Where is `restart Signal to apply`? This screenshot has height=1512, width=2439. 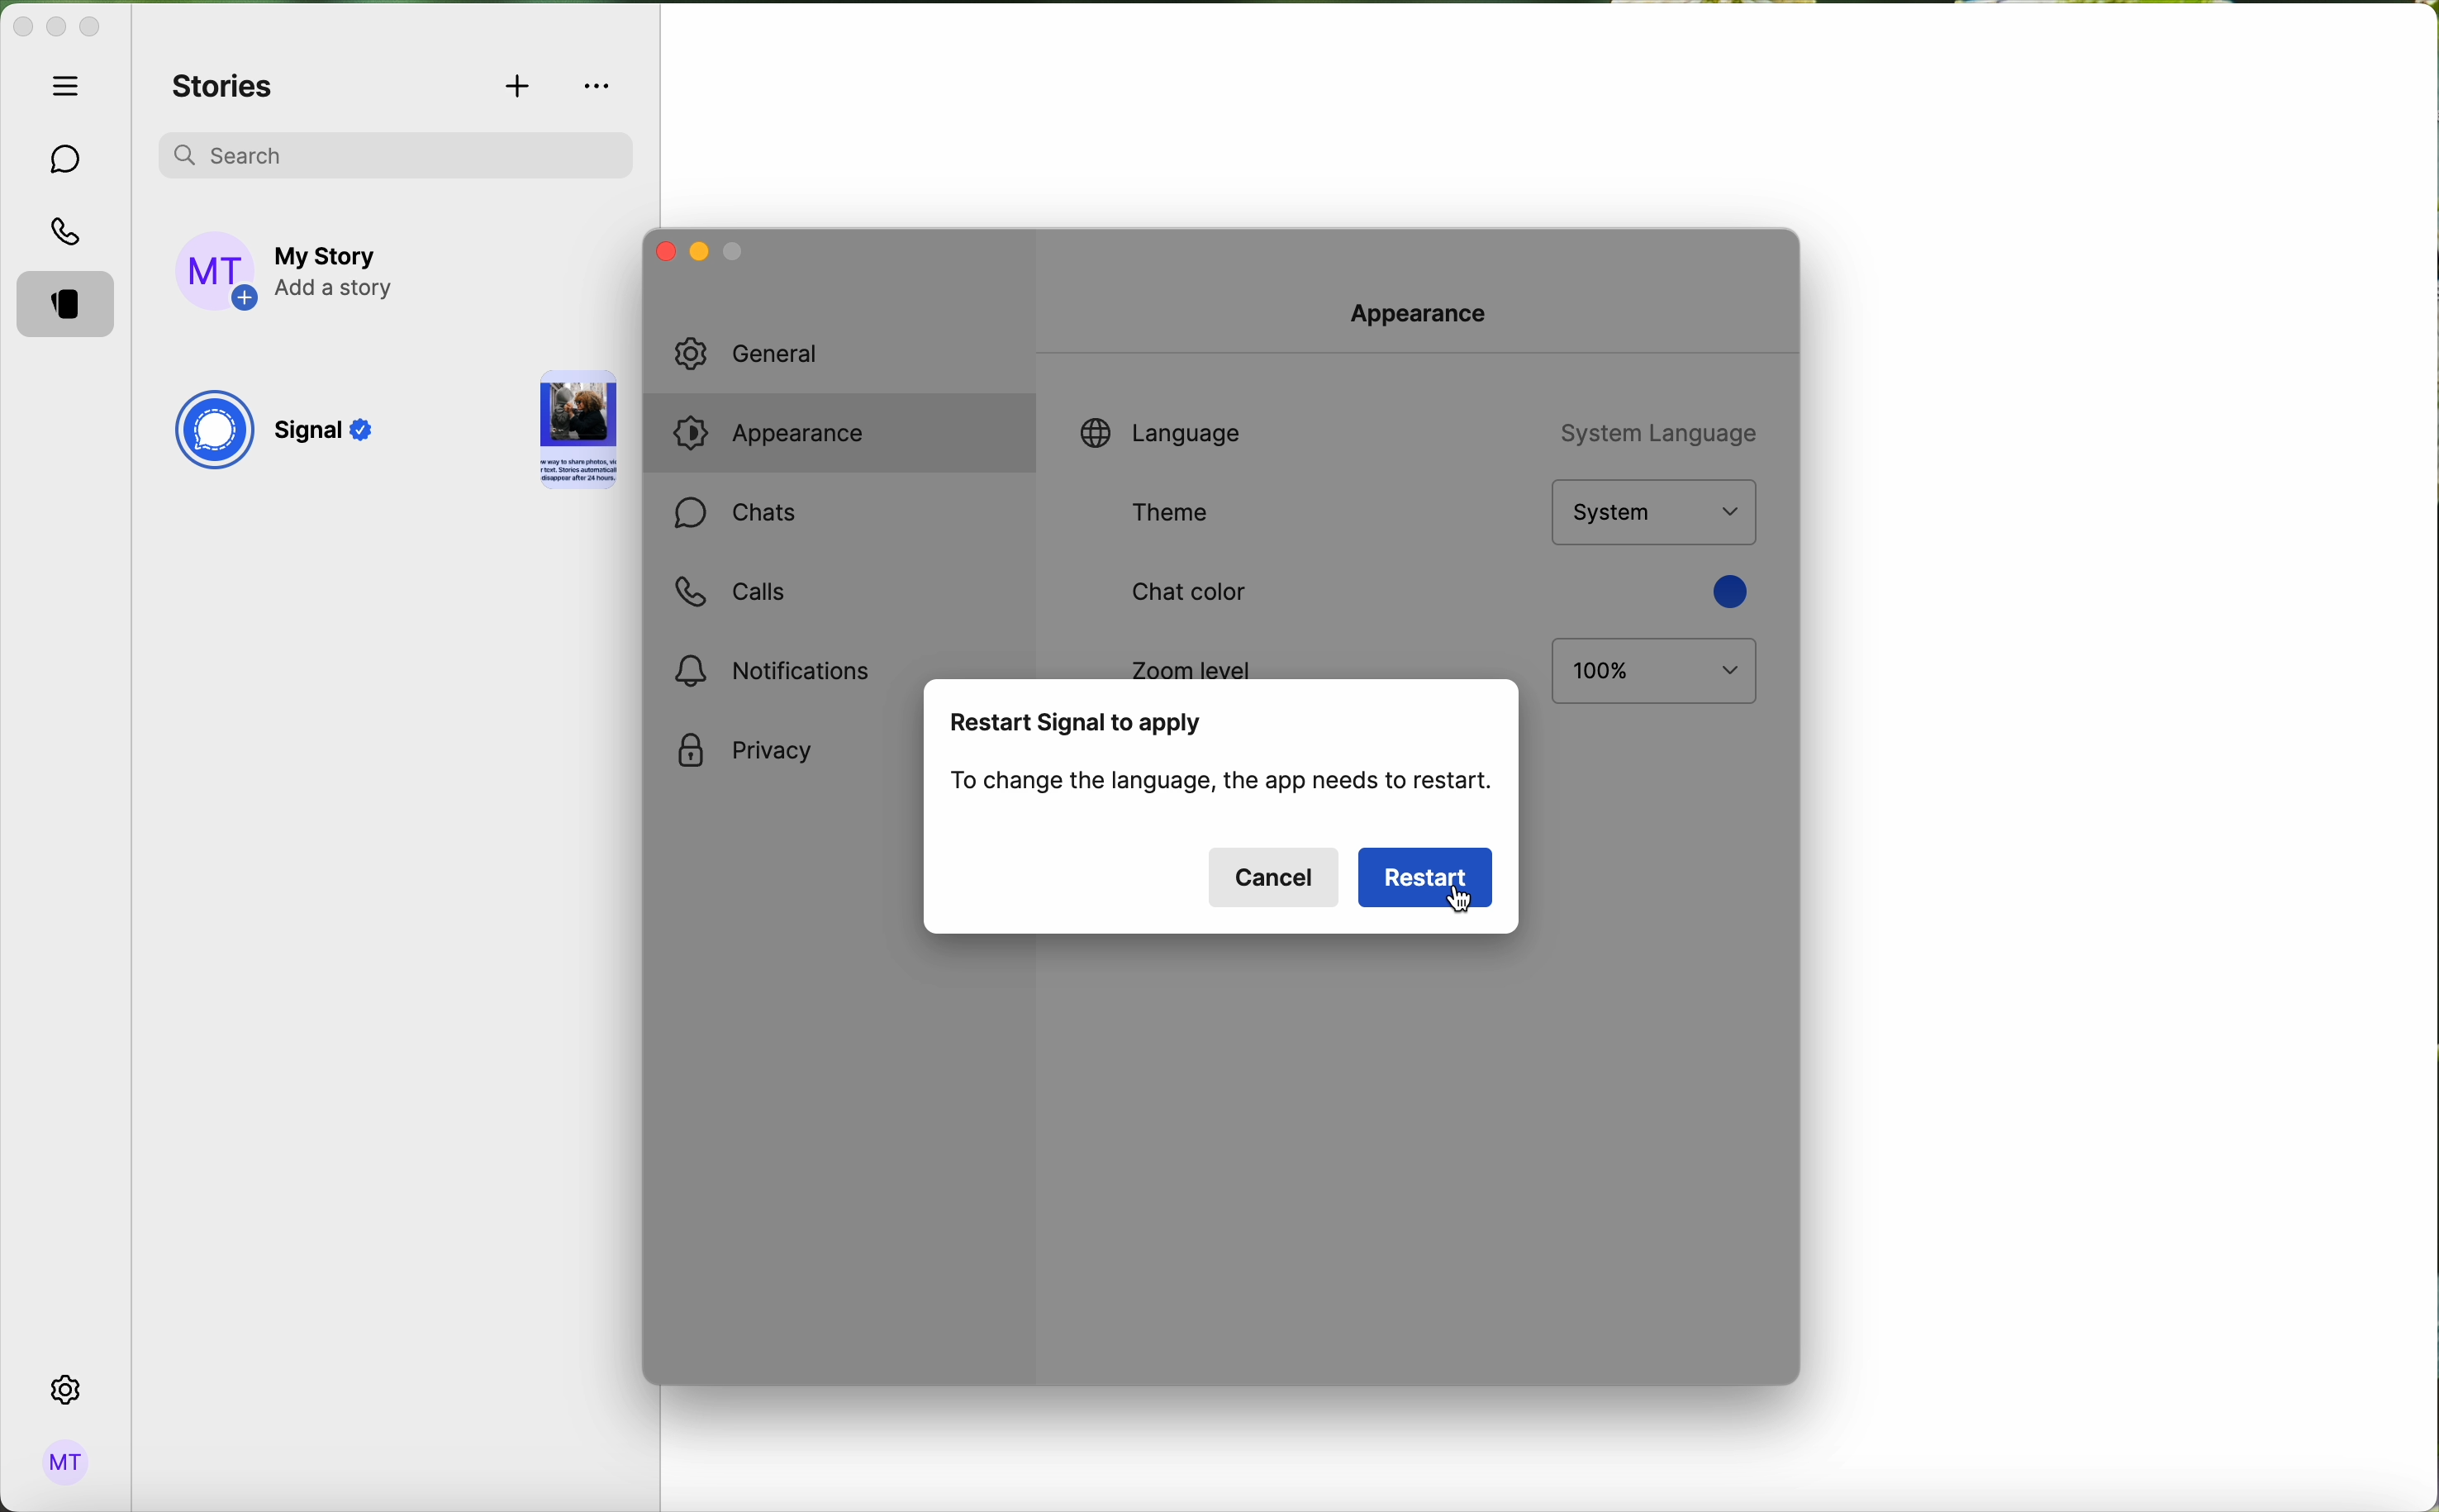 restart Signal to apply is located at coordinates (1078, 724).